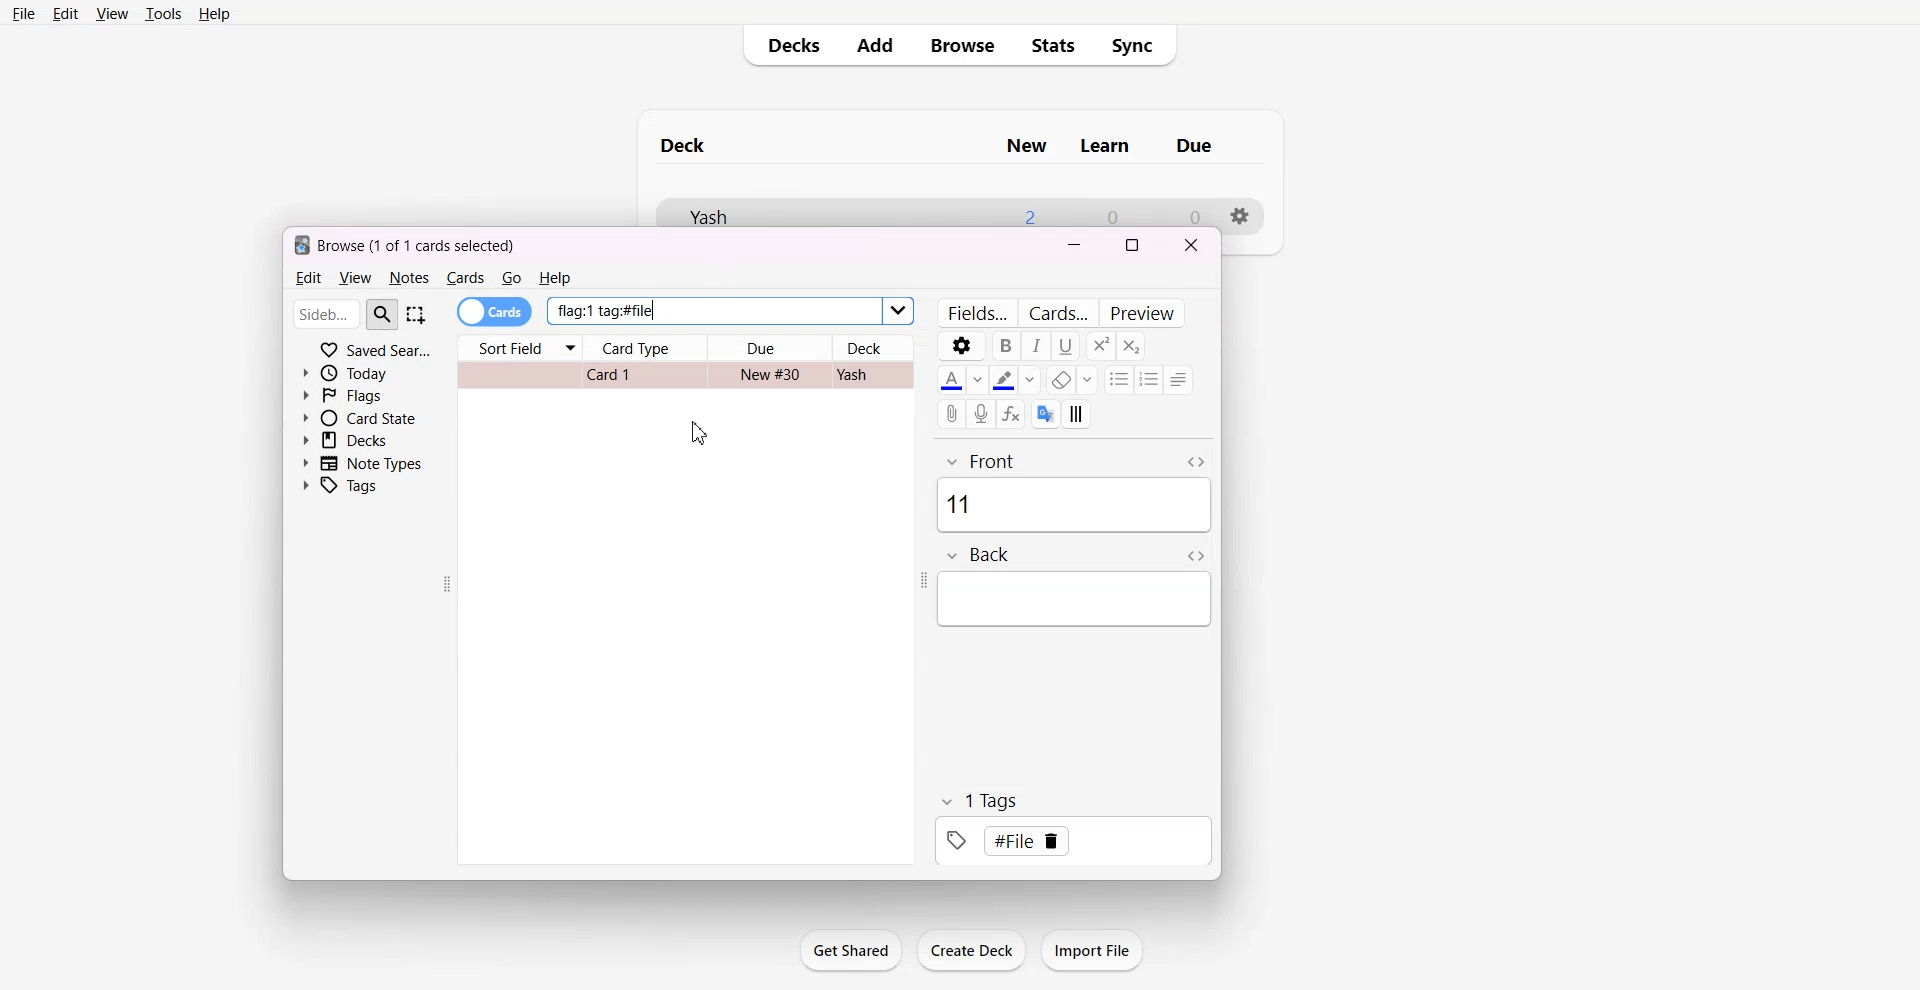 The width and height of the screenshot is (1920, 990). What do you see at coordinates (307, 278) in the screenshot?
I see `Edit` at bounding box center [307, 278].